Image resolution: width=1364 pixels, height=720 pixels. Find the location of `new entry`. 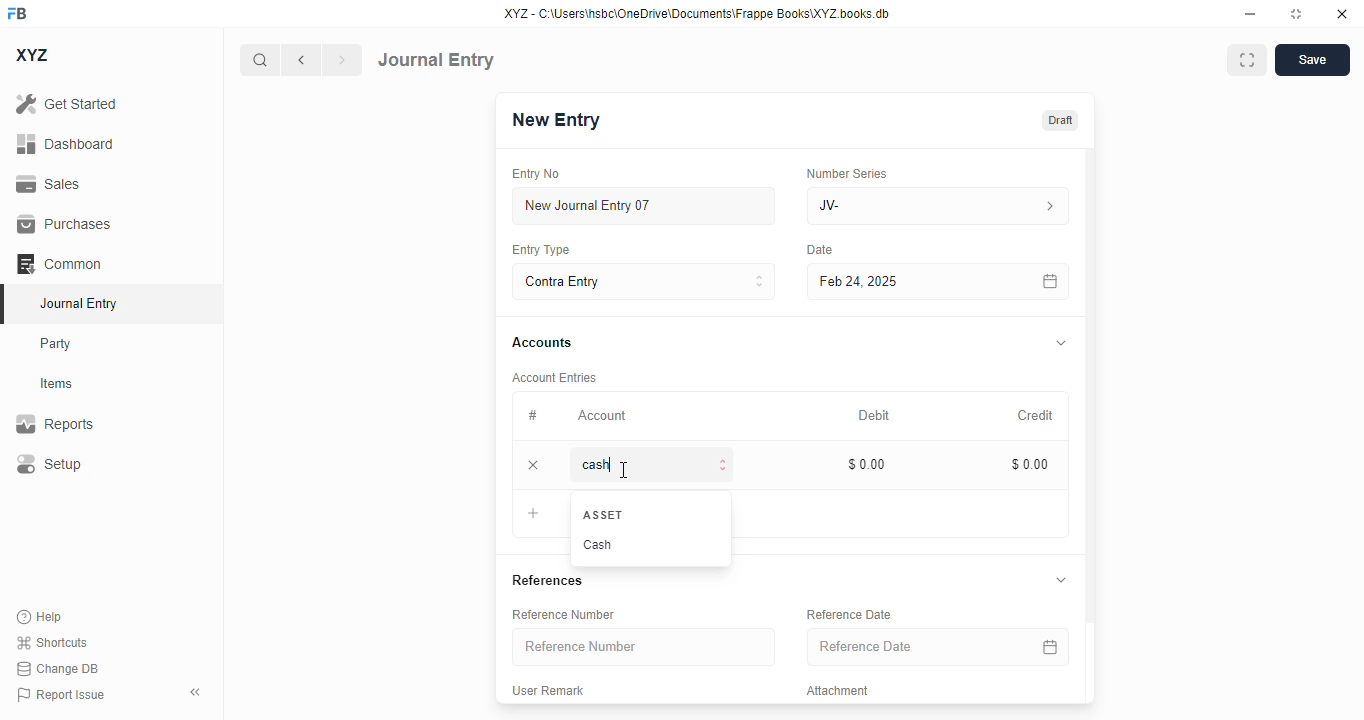

new entry is located at coordinates (557, 119).